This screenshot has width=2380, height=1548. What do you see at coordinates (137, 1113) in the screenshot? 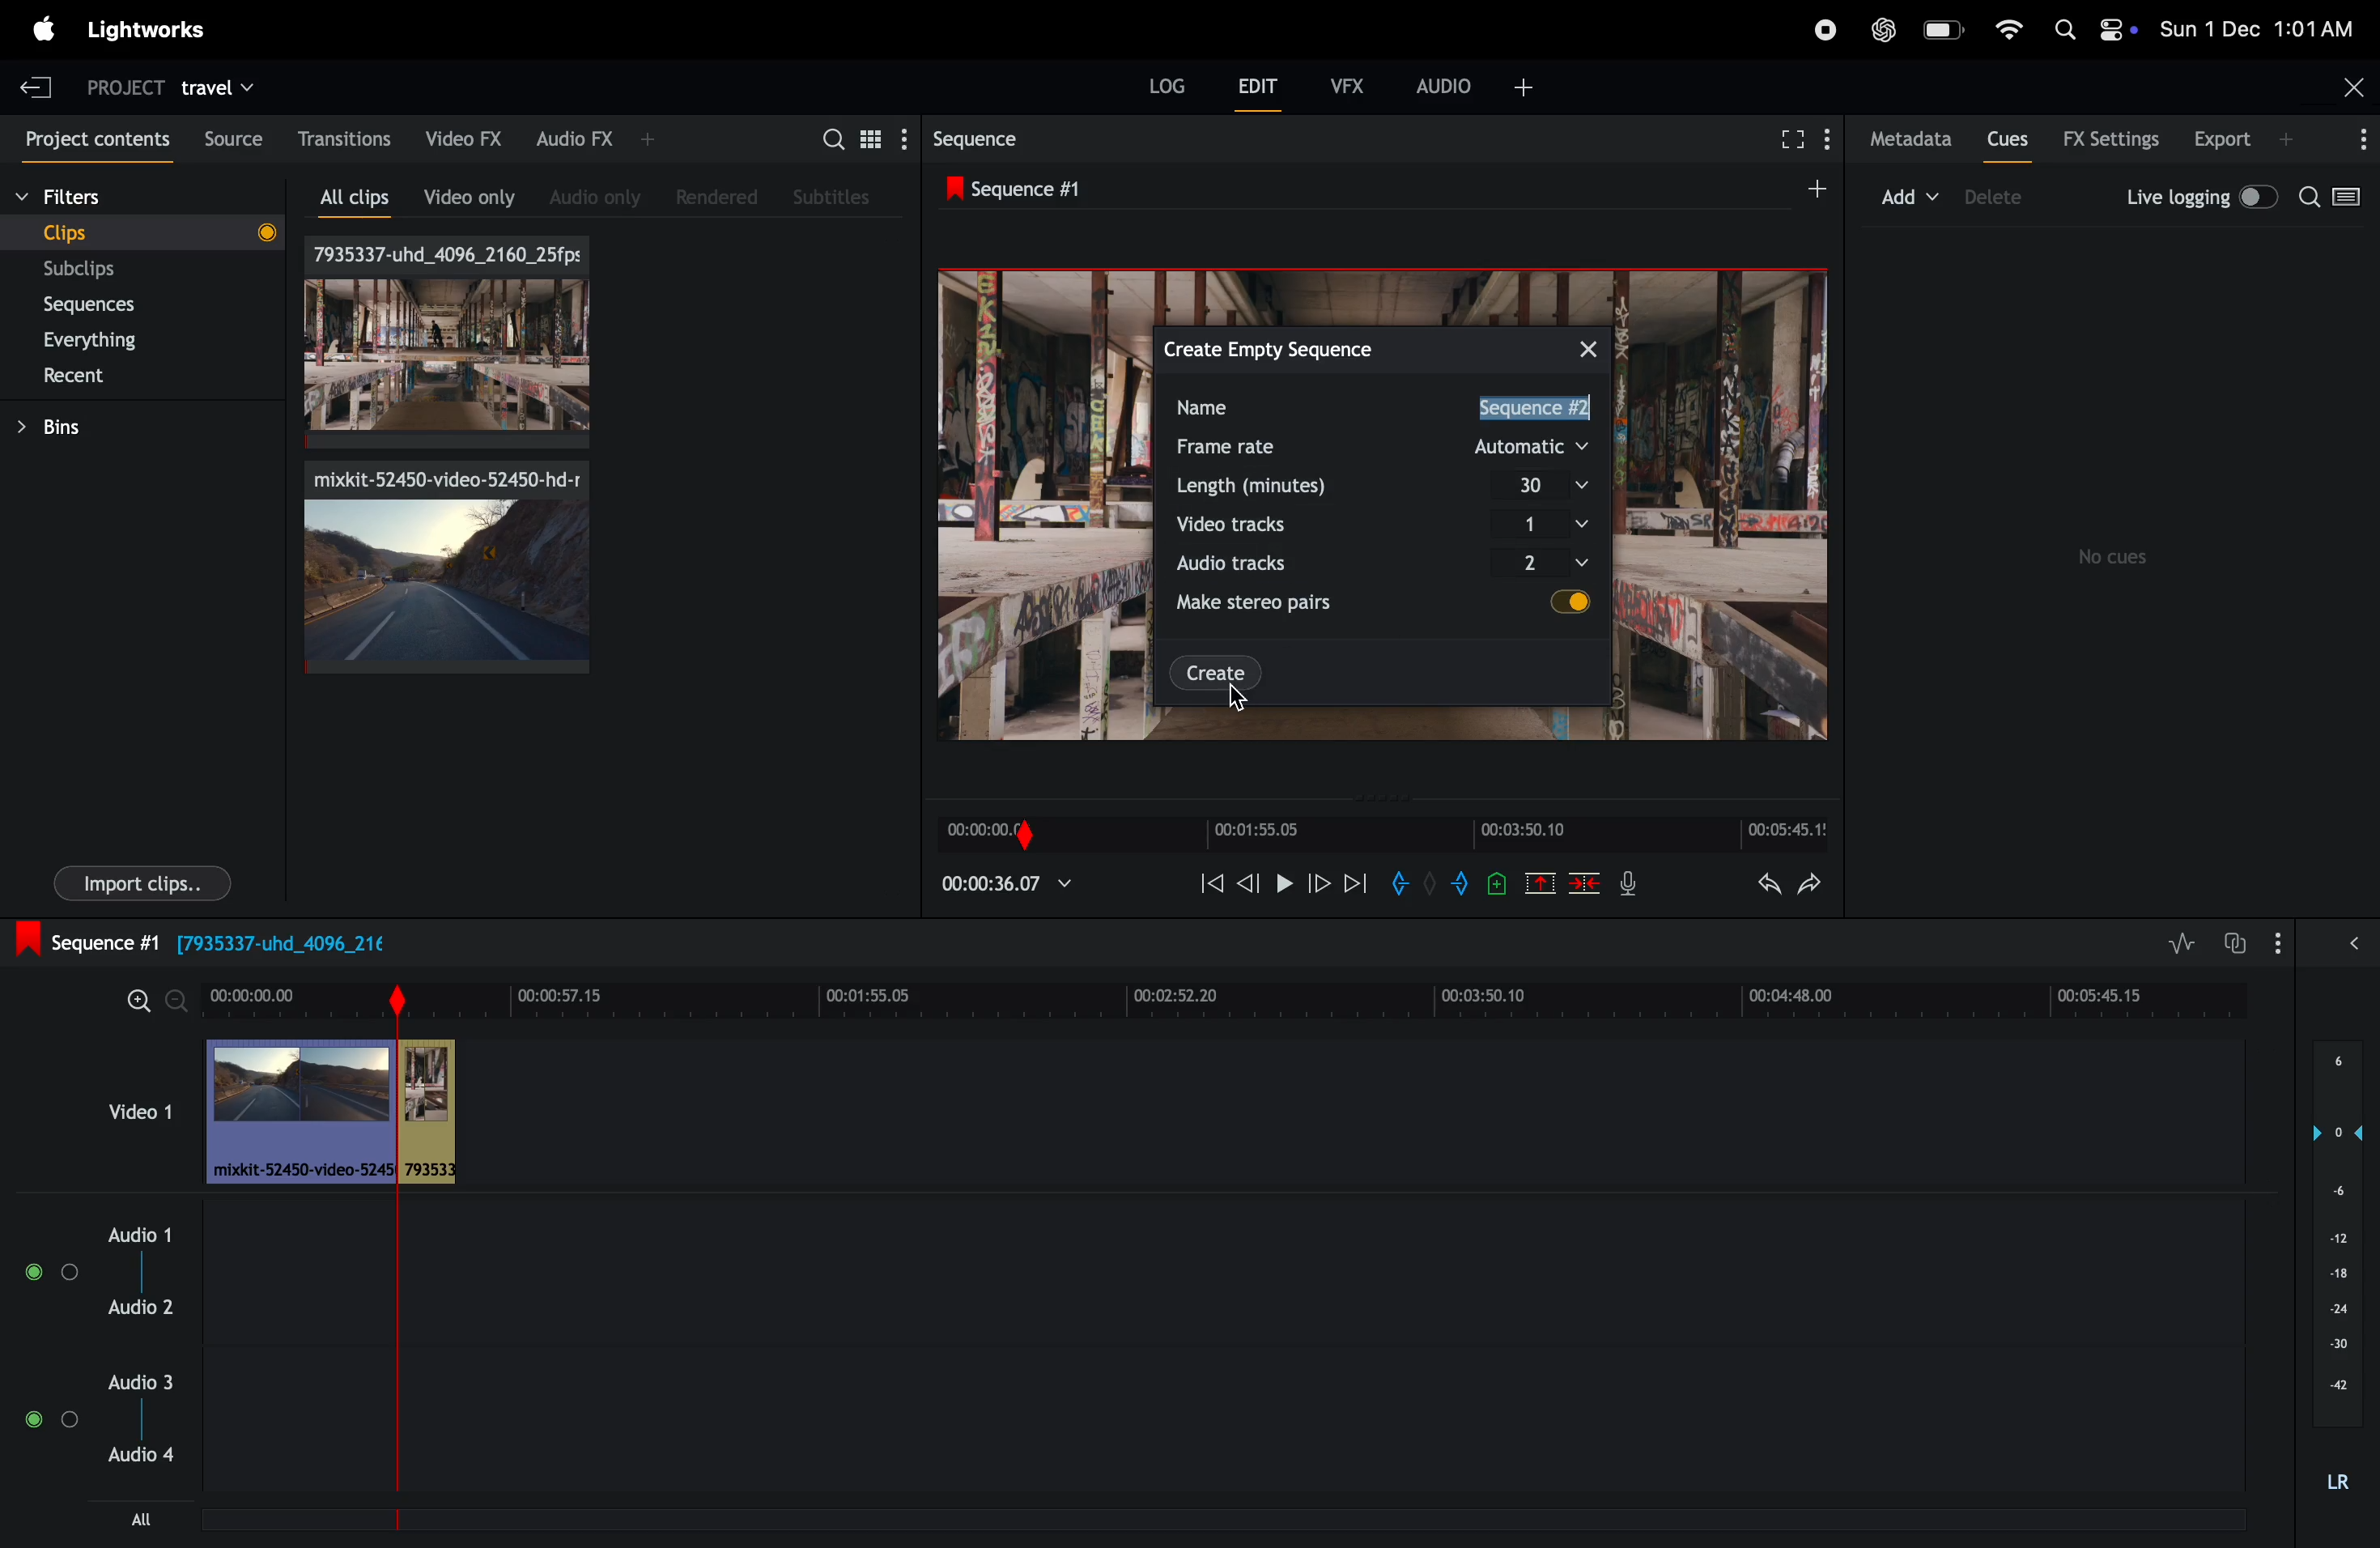
I see `video clips` at bounding box center [137, 1113].